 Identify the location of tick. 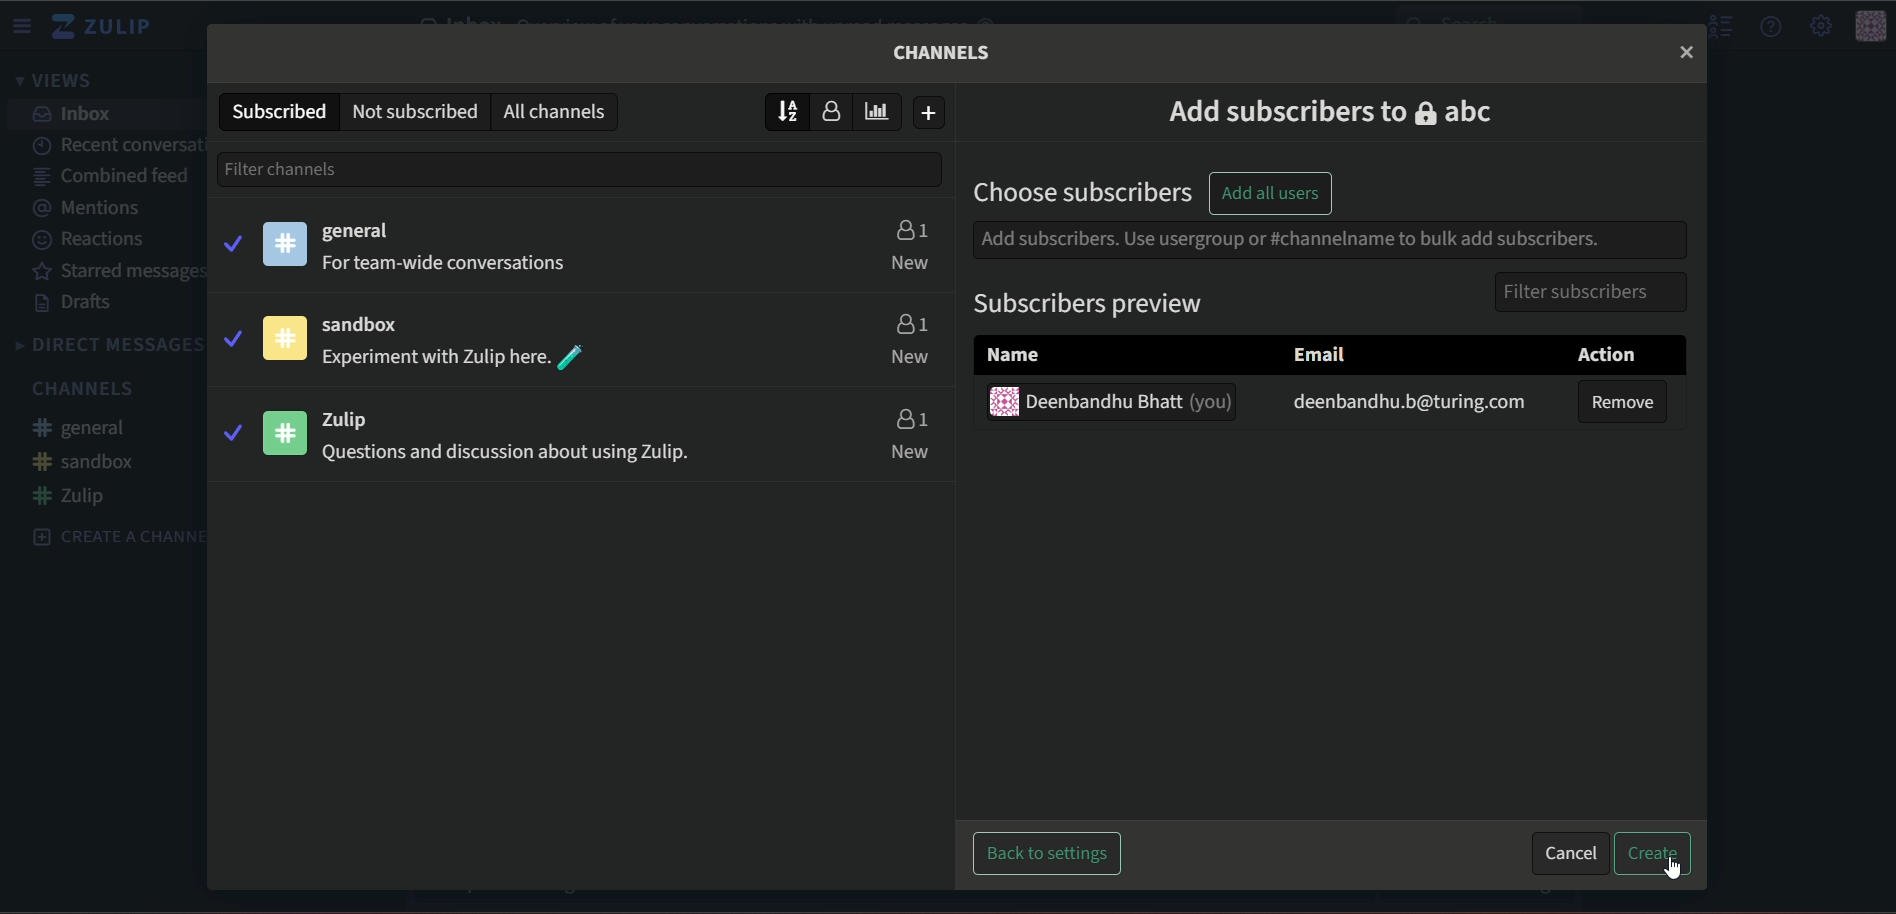
(230, 336).